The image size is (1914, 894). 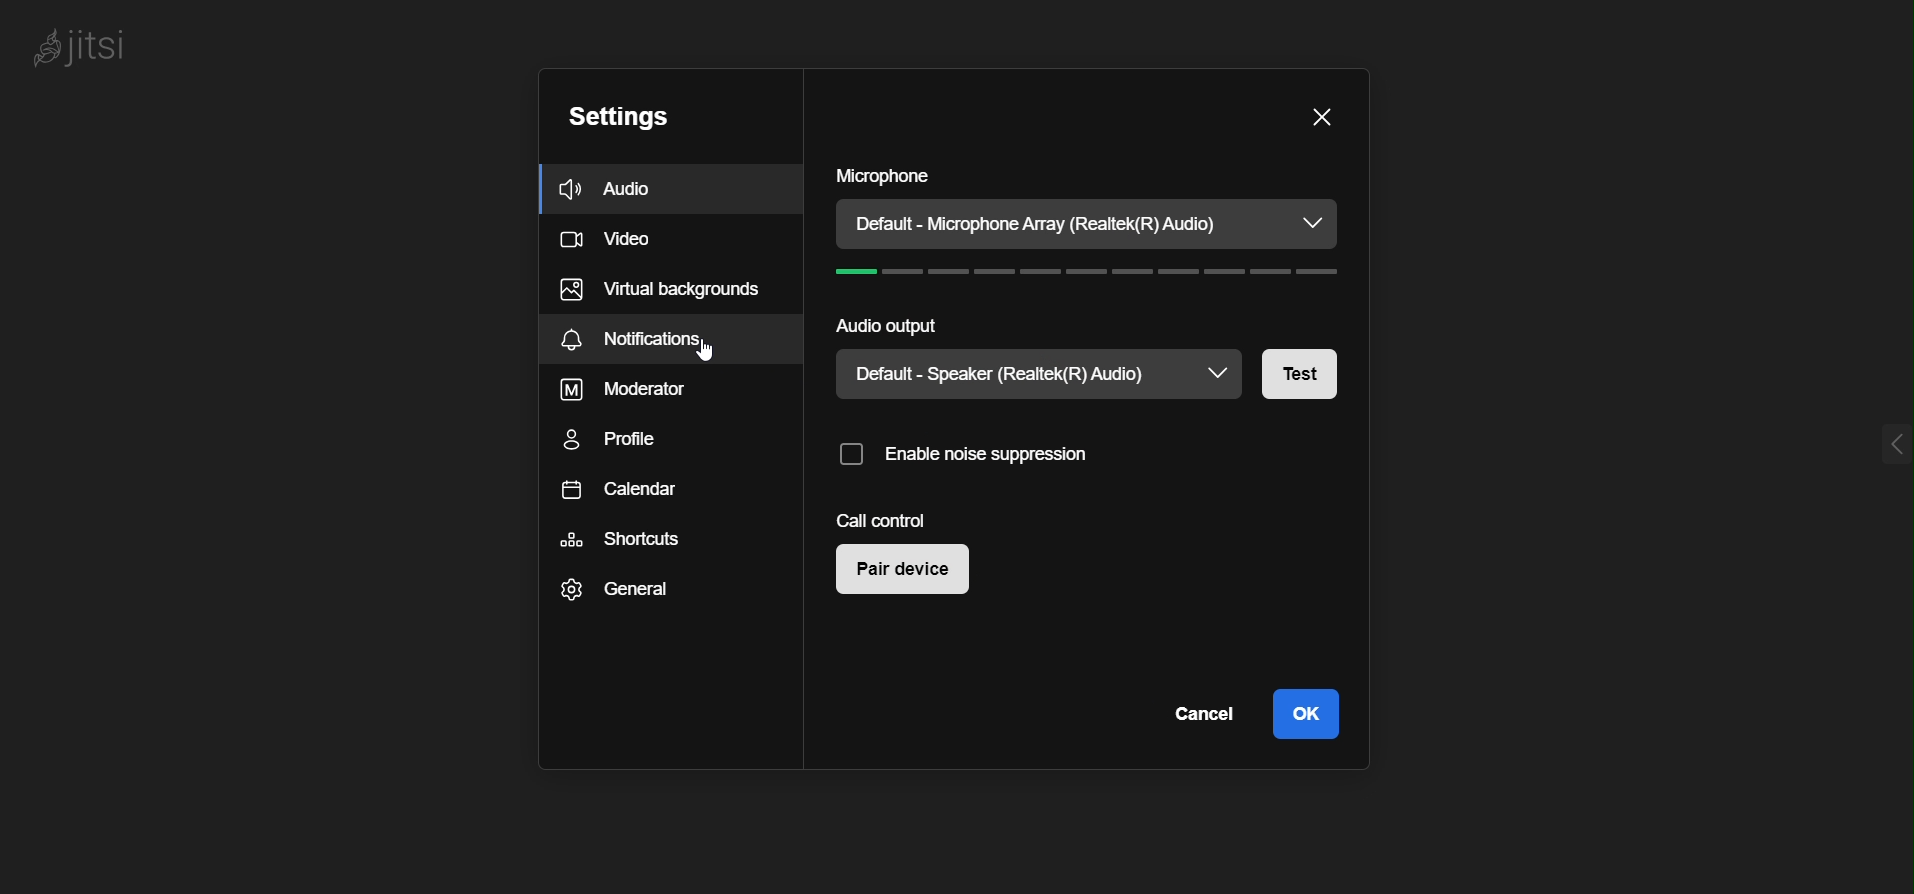 What do you see at coordinates (629, 540) in the screenshot?
I see `shortcuts` at bounding box center [629, 540].